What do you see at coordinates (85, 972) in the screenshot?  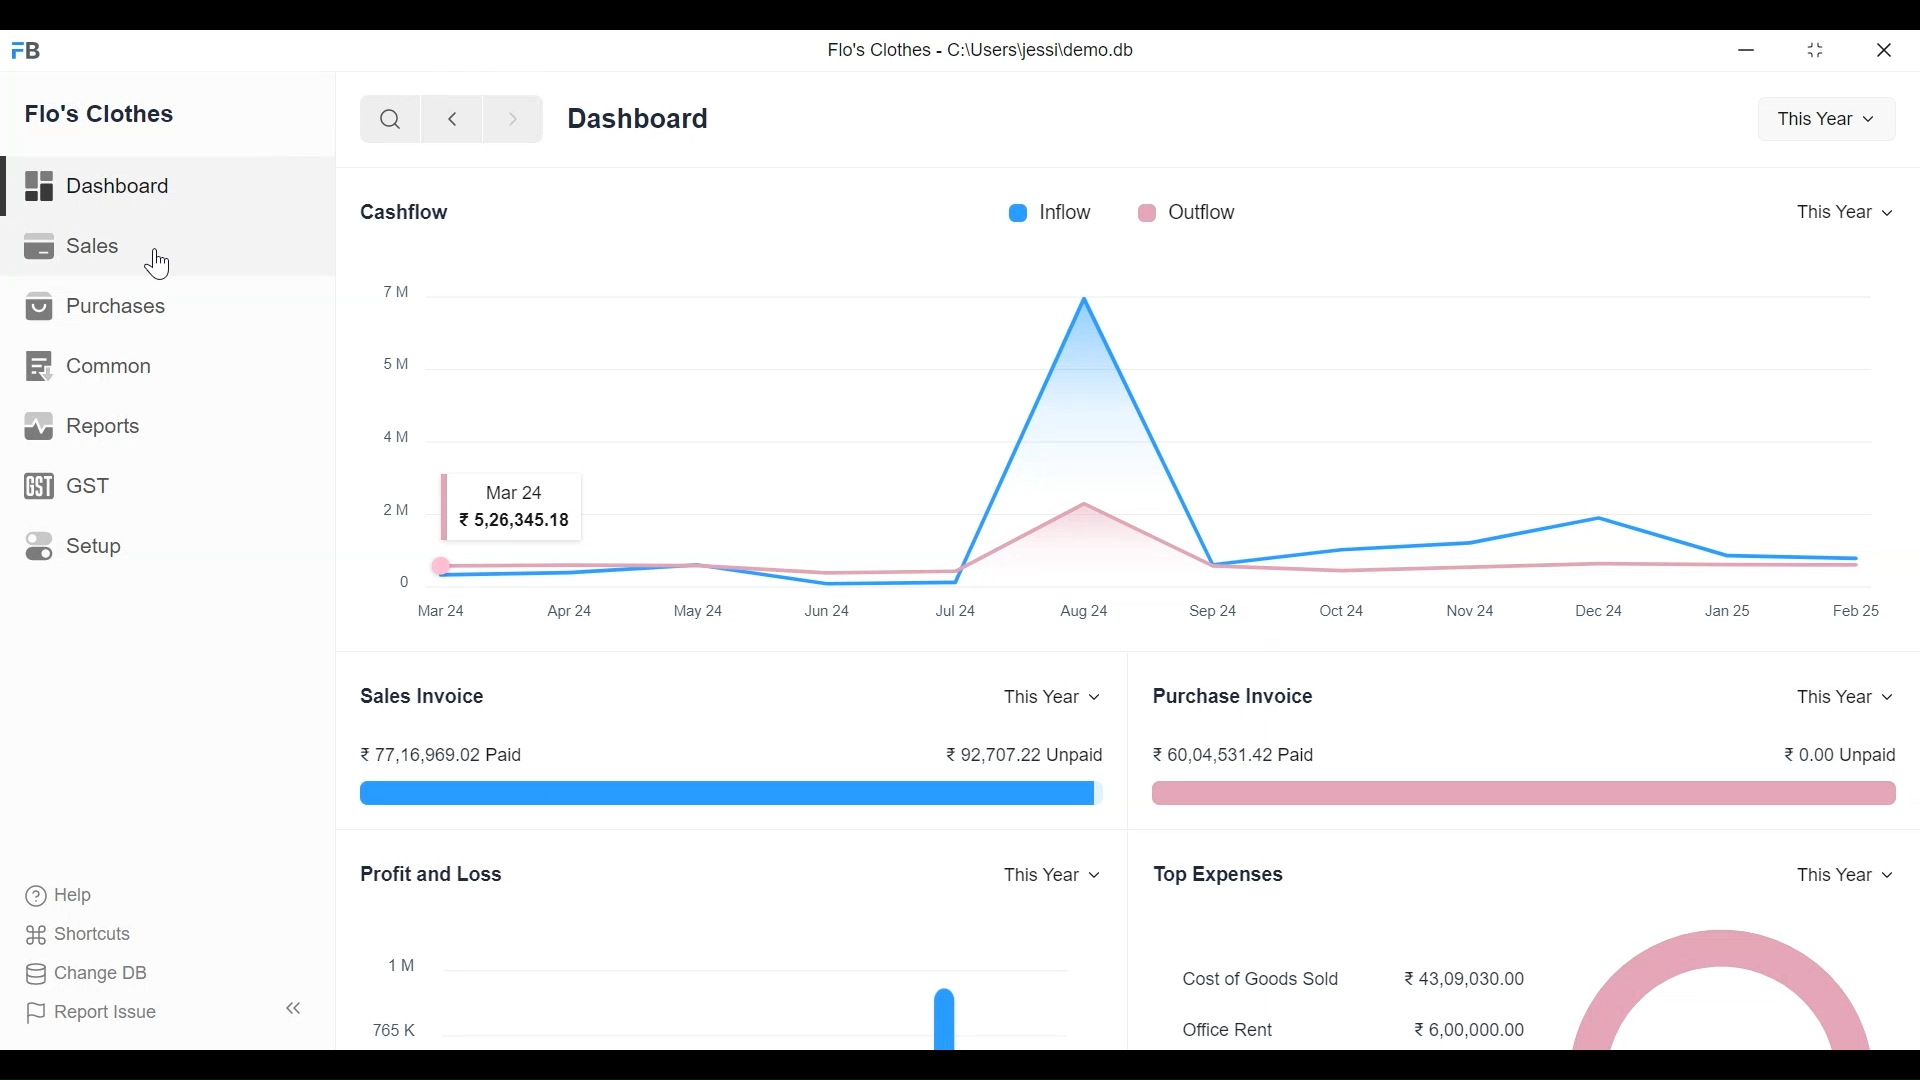 I see `Change DB` at bounding box center [85, 972].